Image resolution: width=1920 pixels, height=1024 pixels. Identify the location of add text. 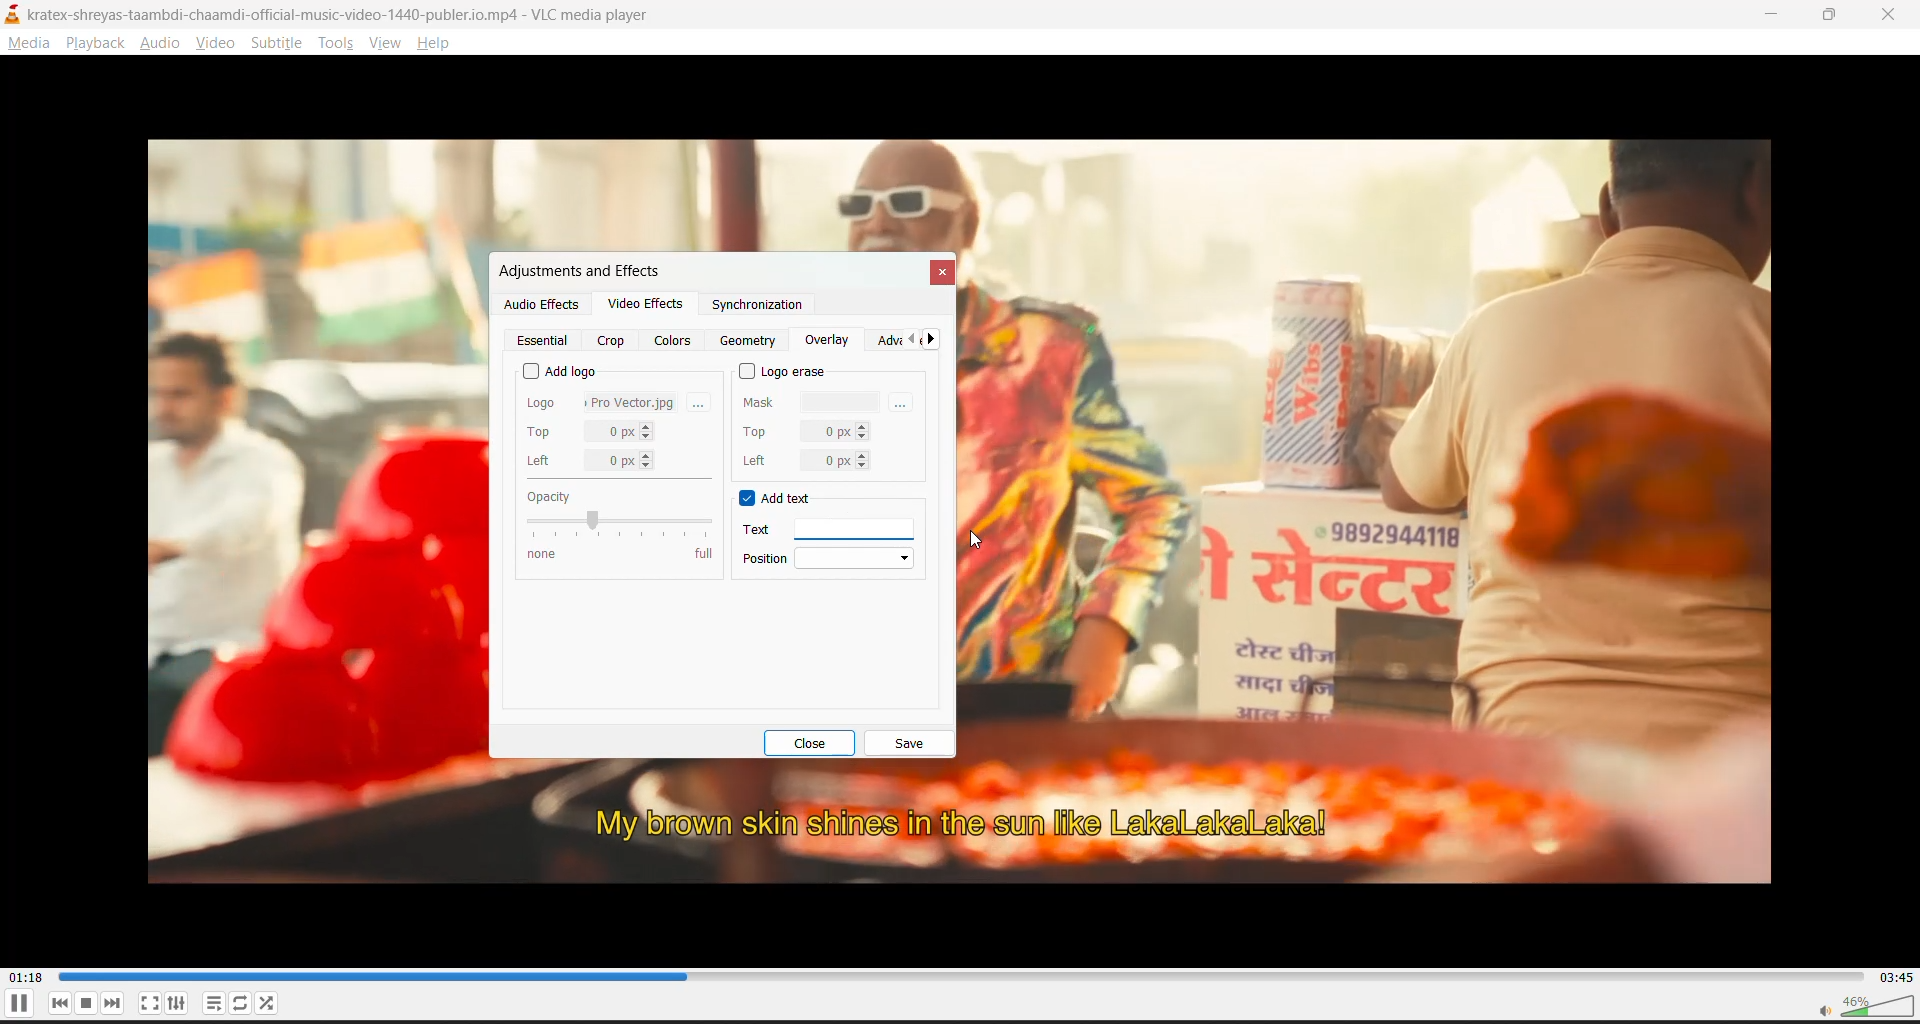
(778, 500).